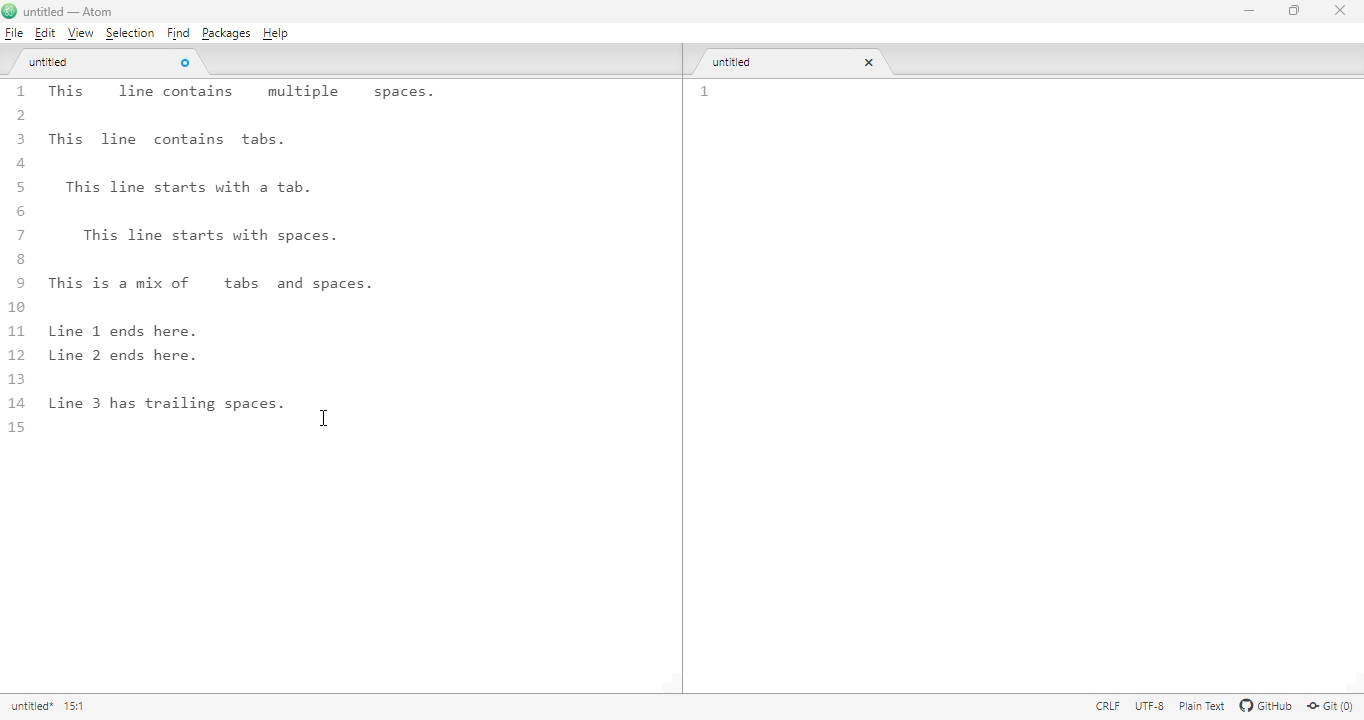  Describe the element at coordinates (737, 62) in the screenshot. I see `untitled` at that location.